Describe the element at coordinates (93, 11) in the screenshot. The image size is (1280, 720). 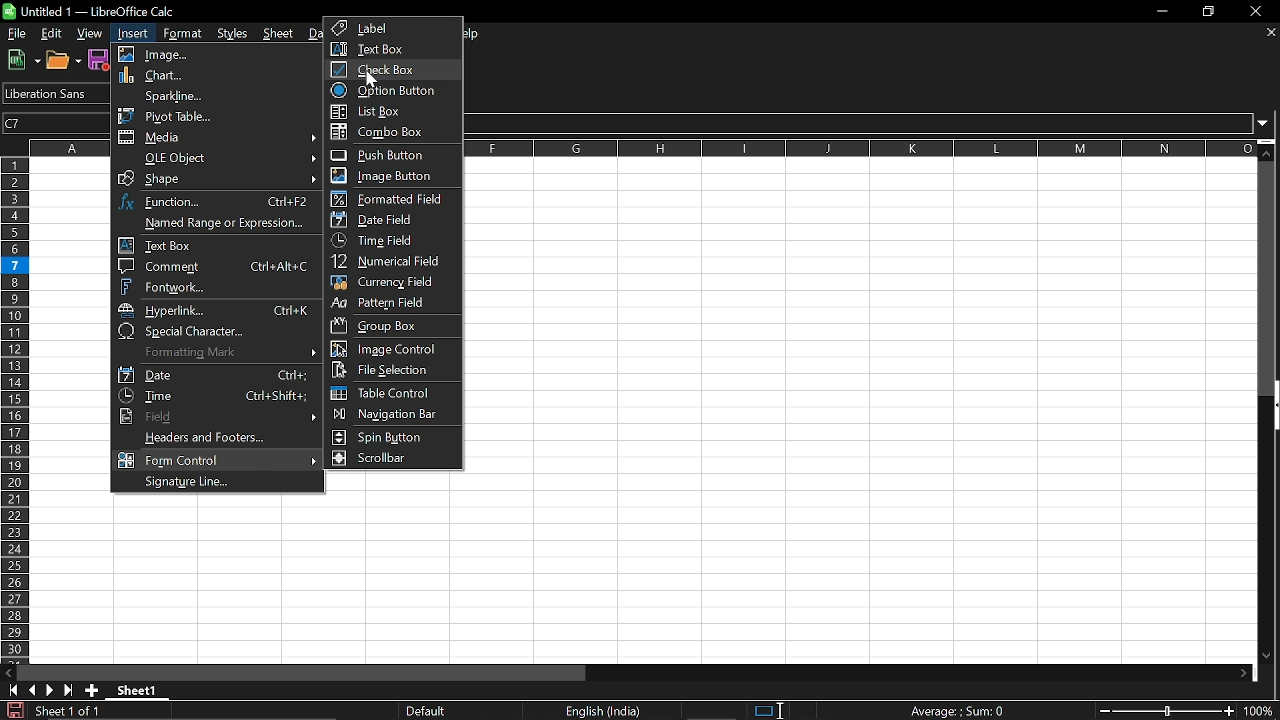
I see `Current window` at that location.